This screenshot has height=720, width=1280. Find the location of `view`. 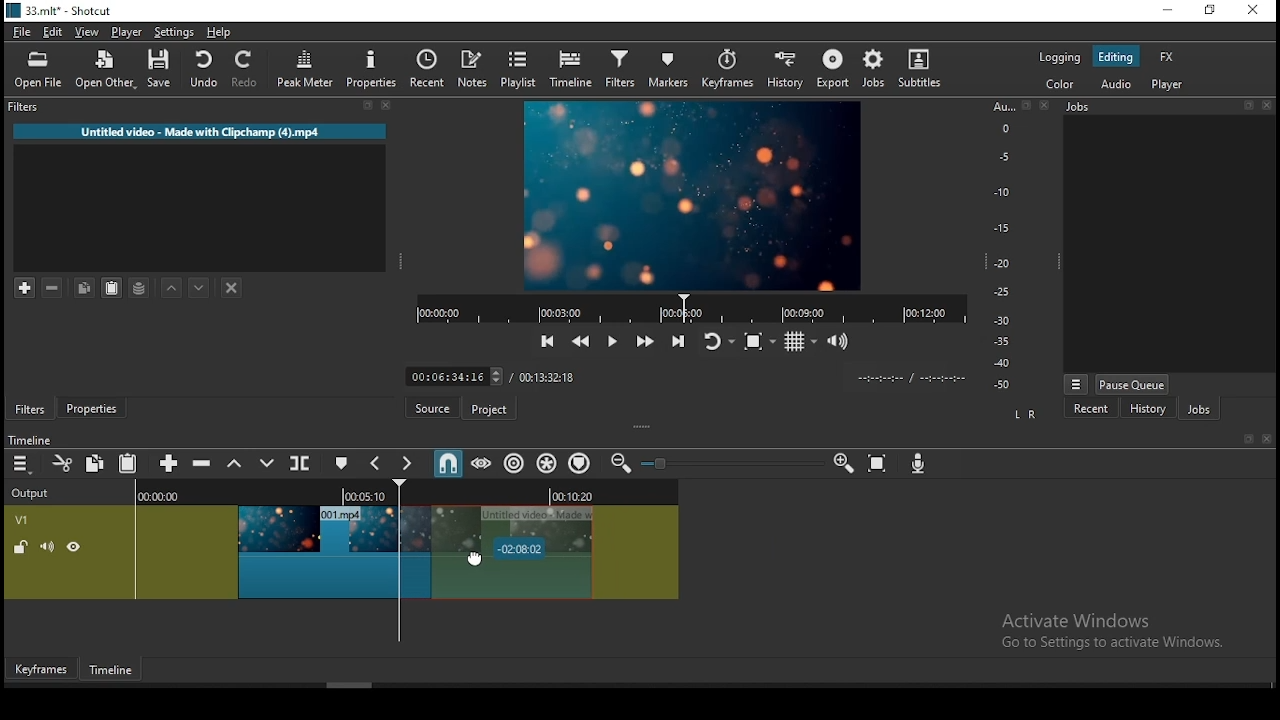

view is located at coordinates (90, 34).